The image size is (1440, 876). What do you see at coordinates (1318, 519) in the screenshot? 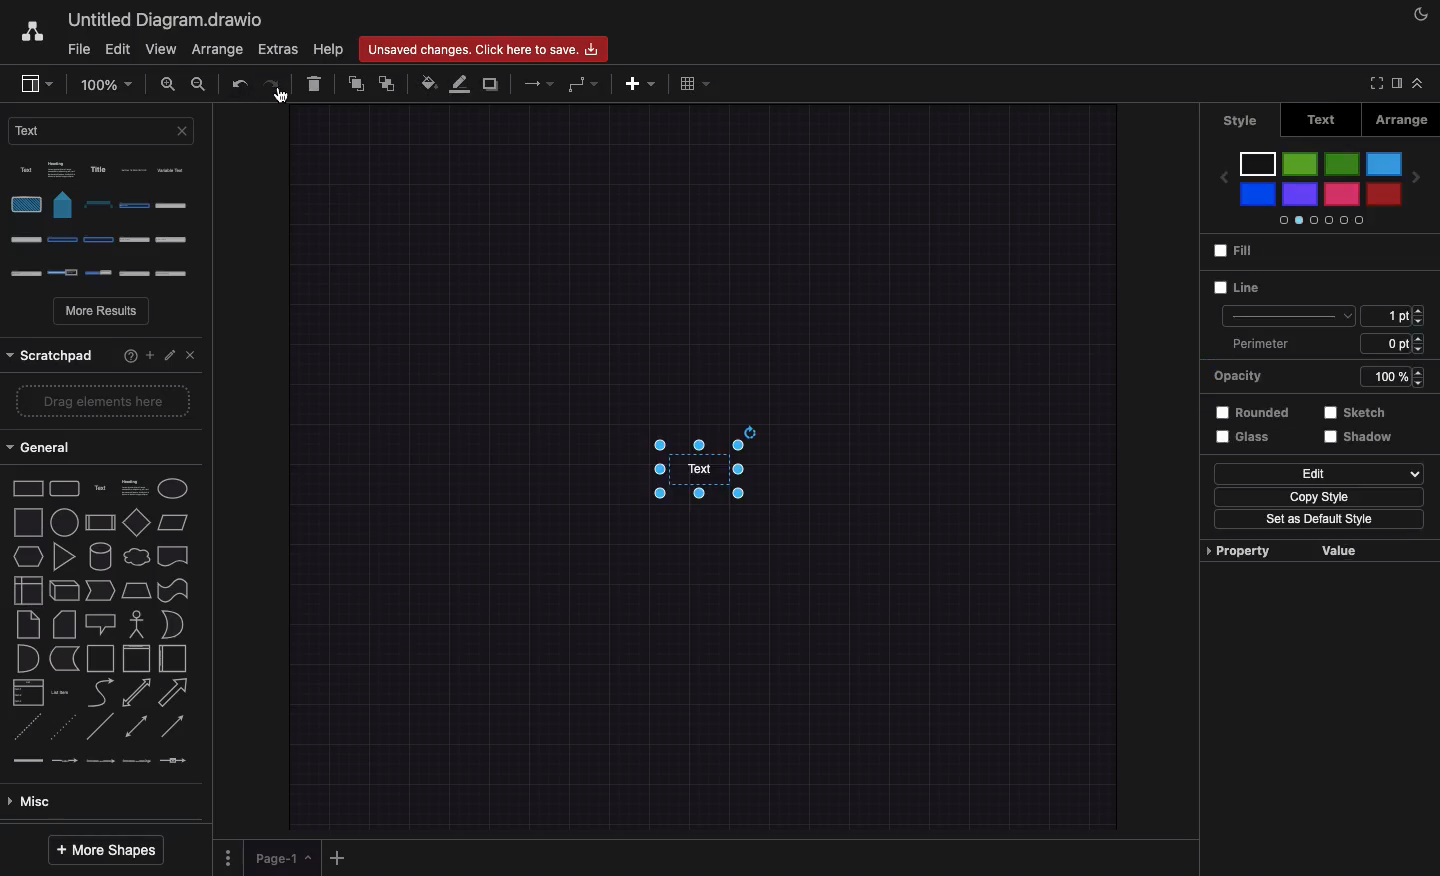
I see `Set as default style` at bounding box center [1318, 519].